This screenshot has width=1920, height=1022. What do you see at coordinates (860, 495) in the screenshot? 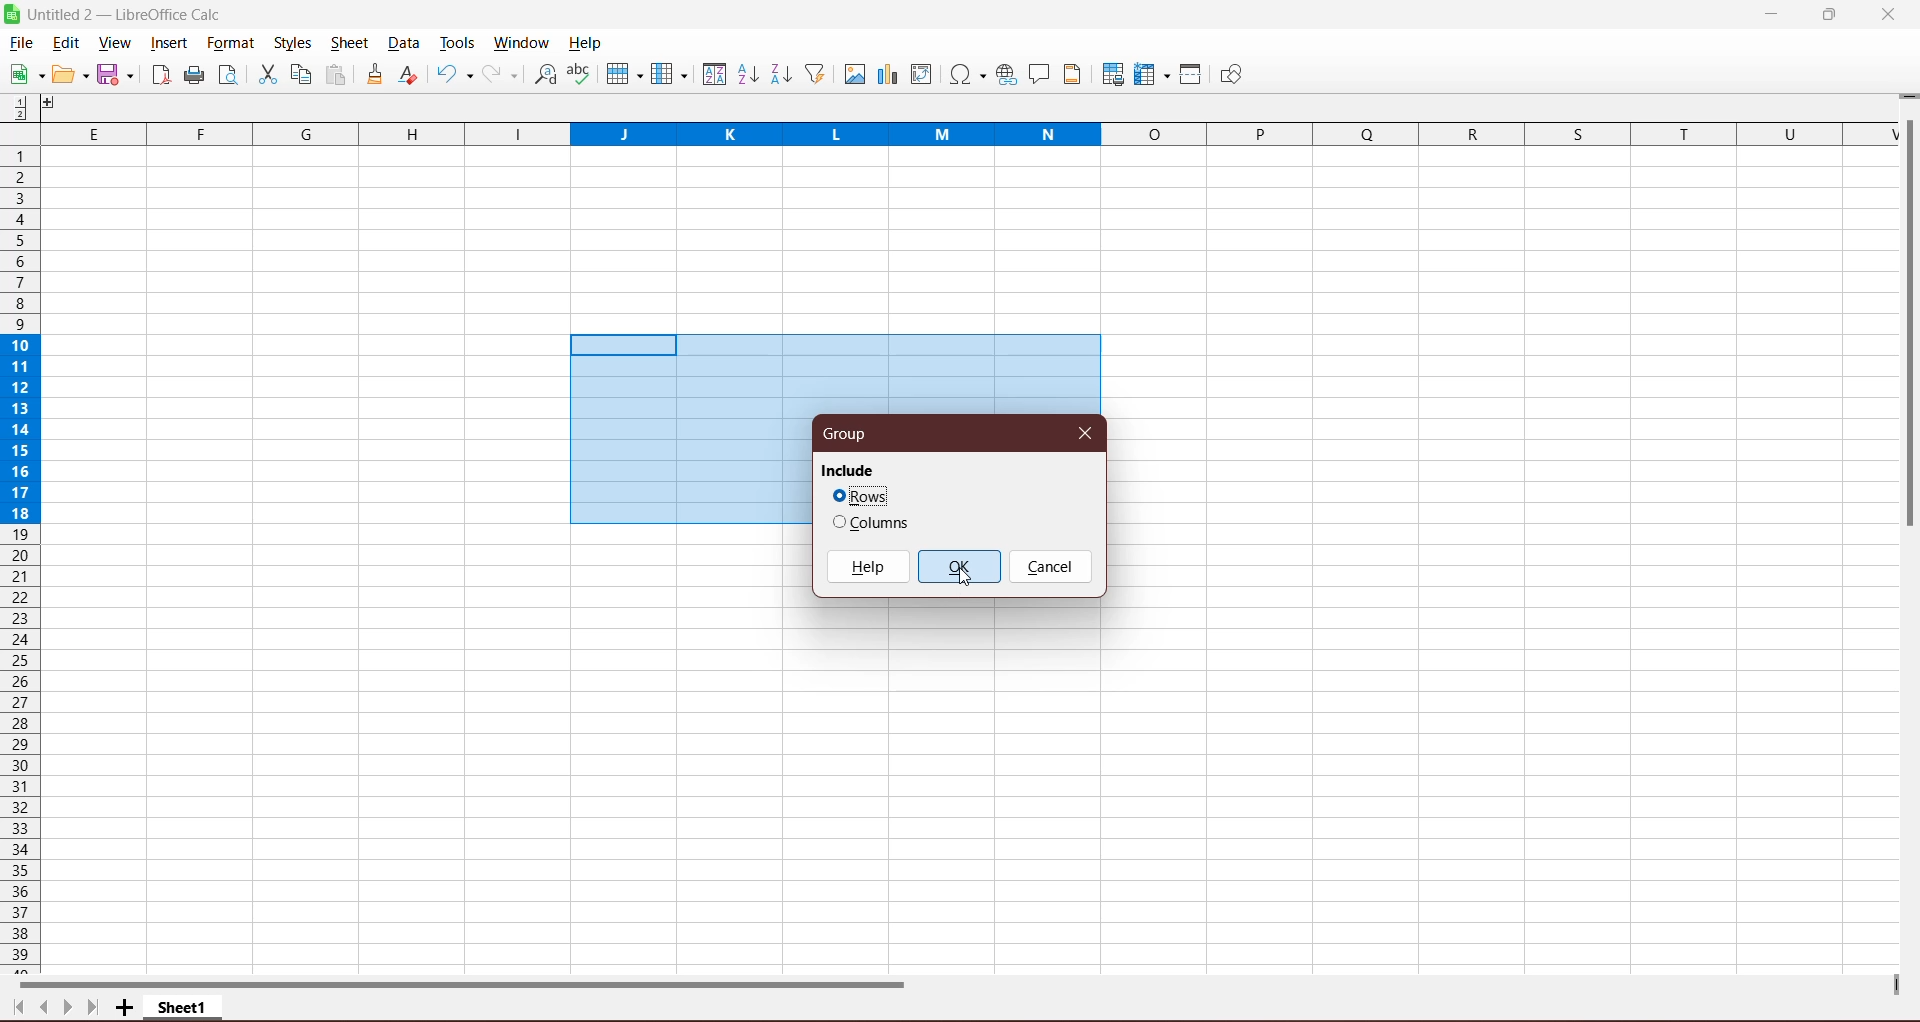
I see `Click to select Rows` at bounding box center [860, 495].